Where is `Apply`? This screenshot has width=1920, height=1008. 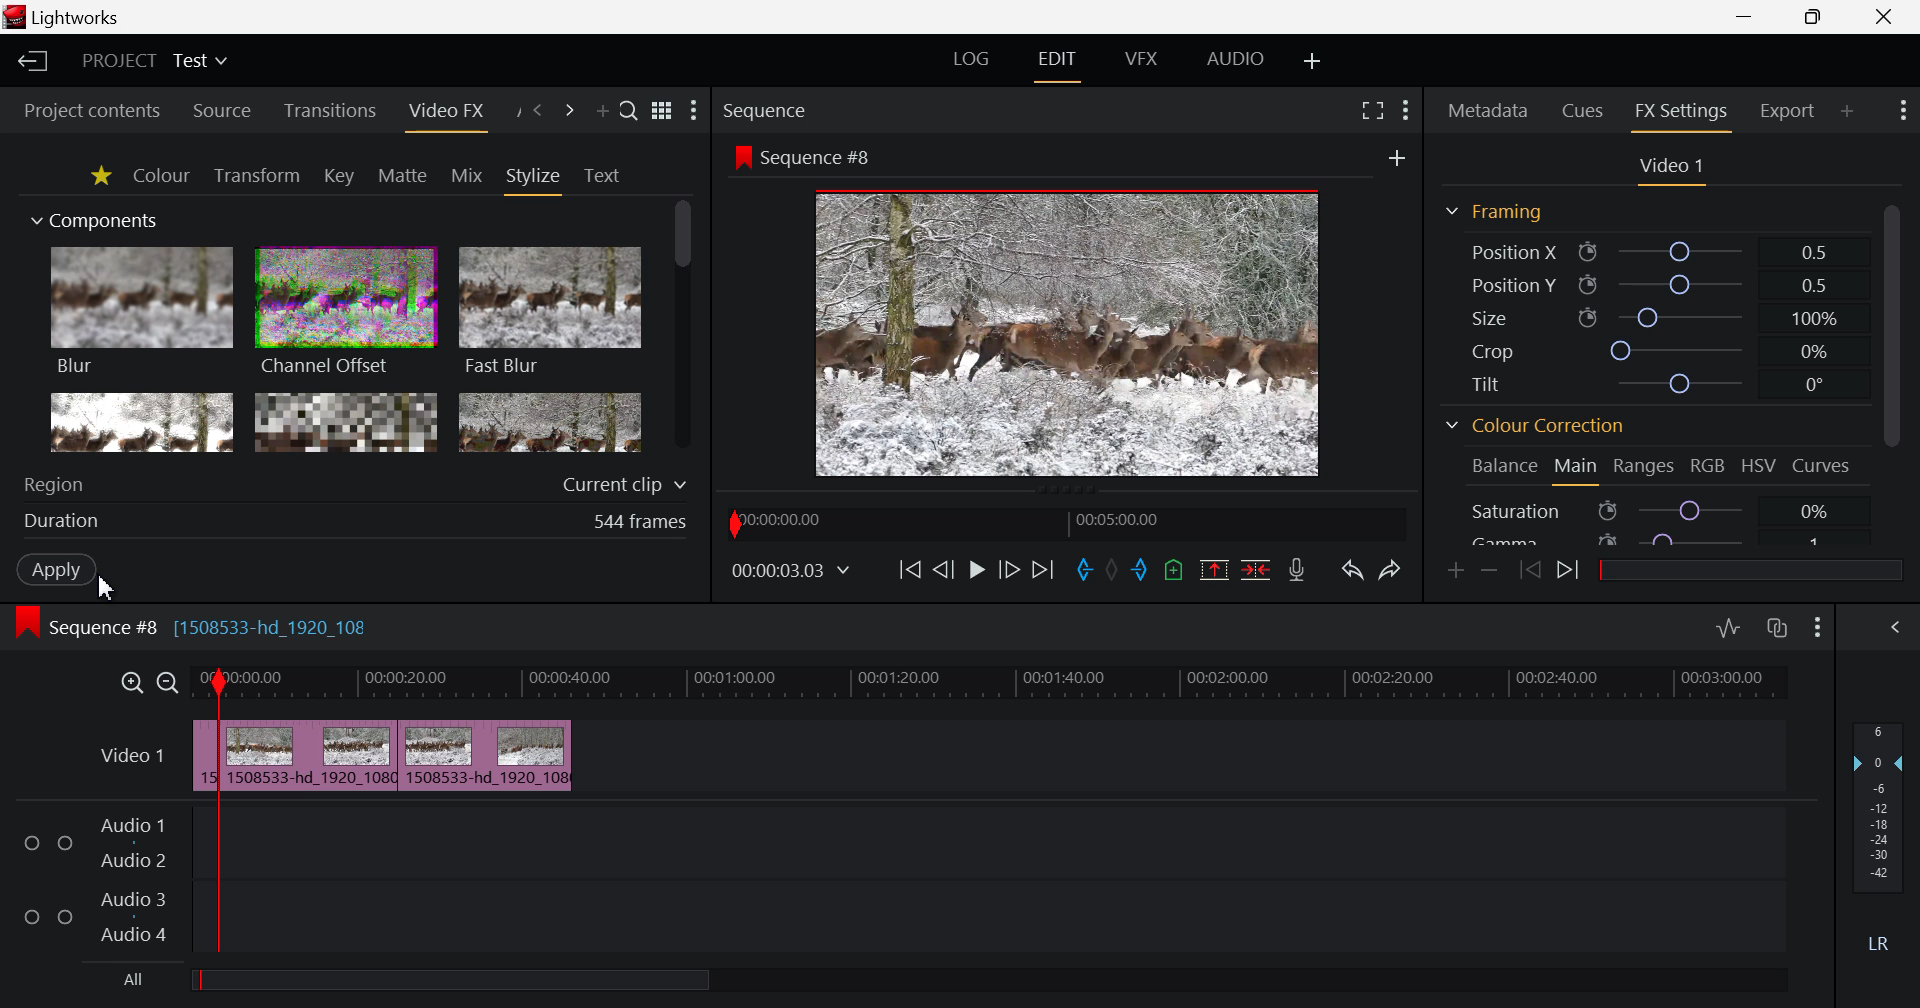 Apply is located at coordinates (56, 569).